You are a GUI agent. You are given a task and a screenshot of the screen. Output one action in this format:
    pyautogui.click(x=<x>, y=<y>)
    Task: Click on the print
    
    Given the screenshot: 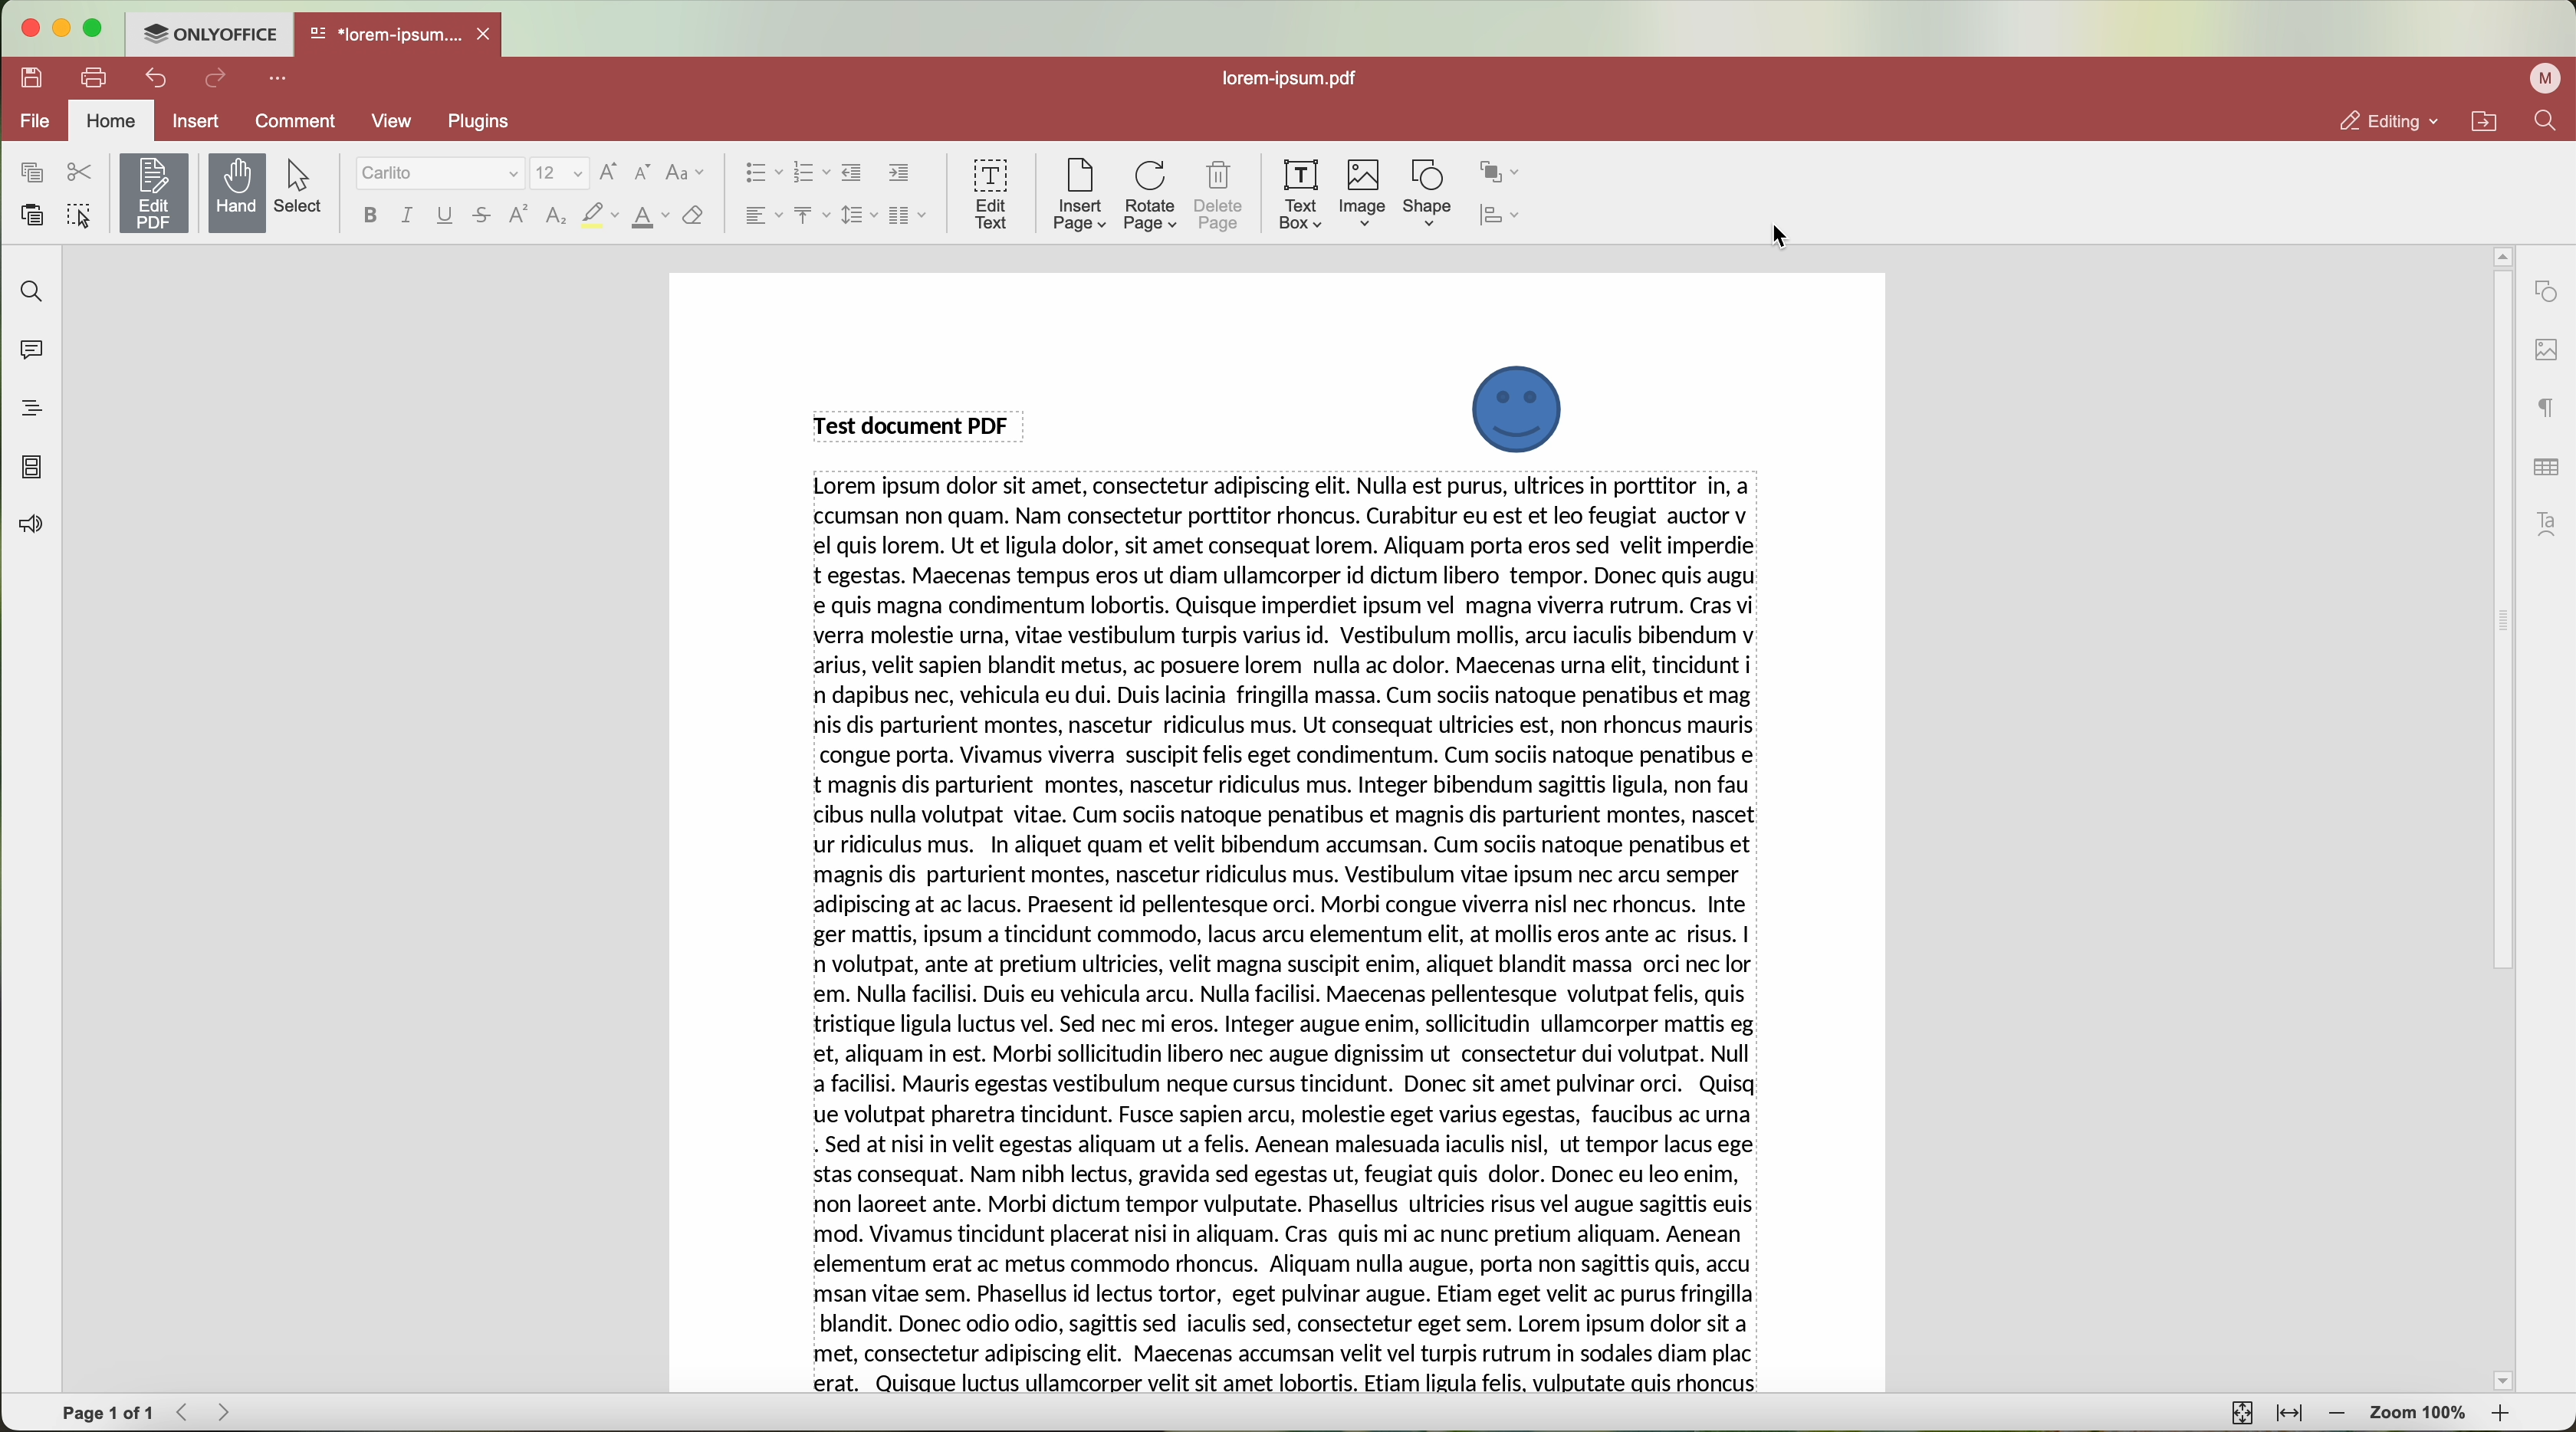 What is the action you would take?
    pyautogui.click(x=96, y=76)
    